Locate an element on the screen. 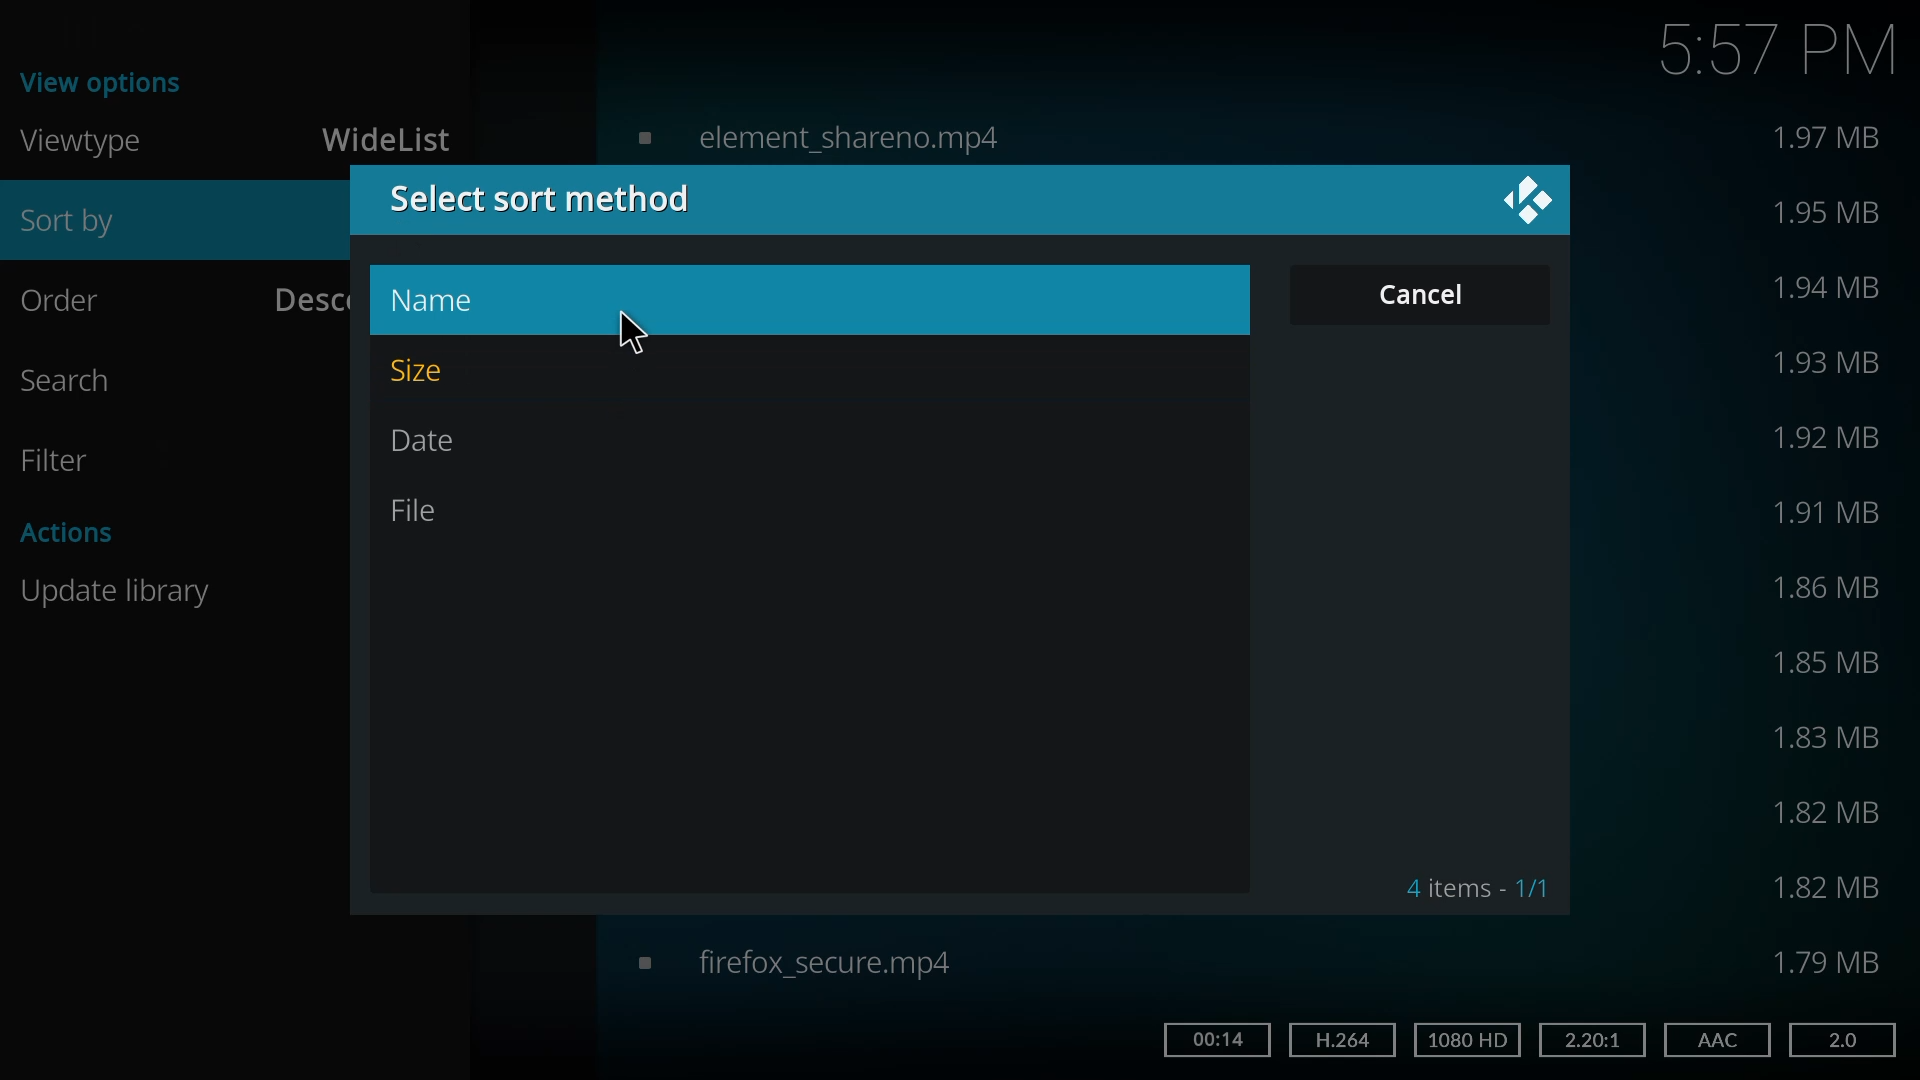 This screenshot has width=1920, height=1080. cancel is located at coordinates (1431, 295).